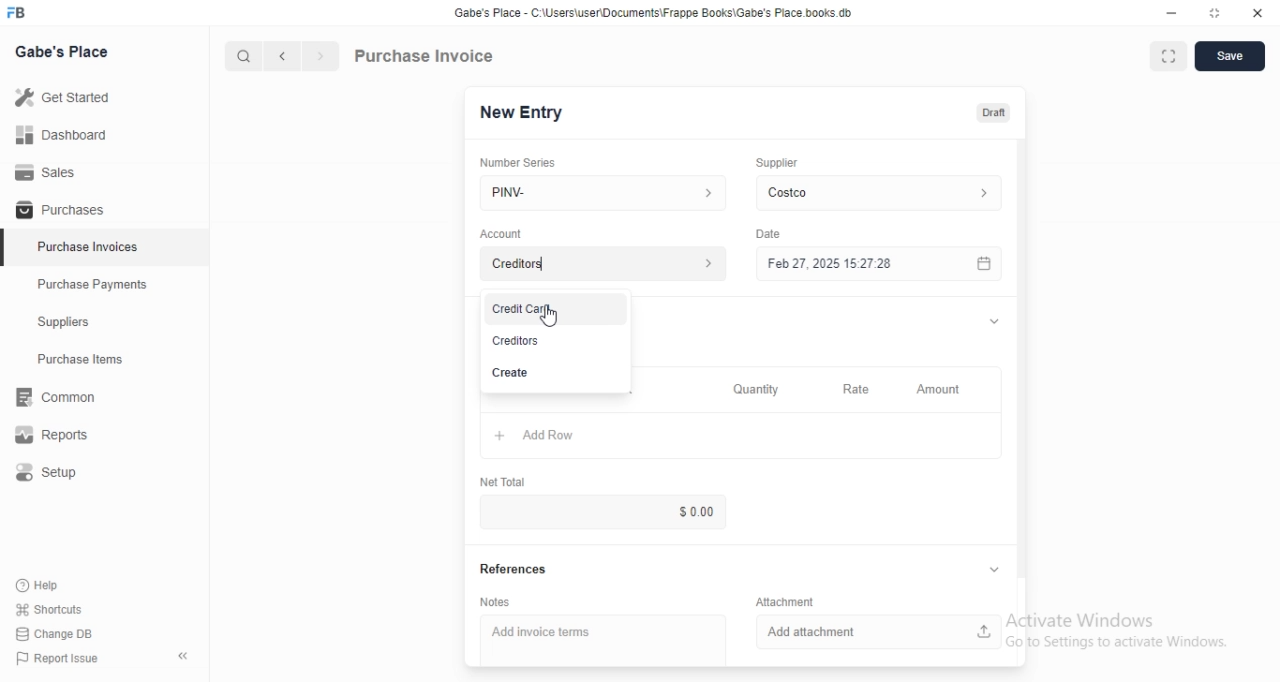 The width and height of the screenshot is (1280, 682). What do you see at coordinates (555, 373) in the screenshot?
I see `Create` at bounding box center [555, 373].